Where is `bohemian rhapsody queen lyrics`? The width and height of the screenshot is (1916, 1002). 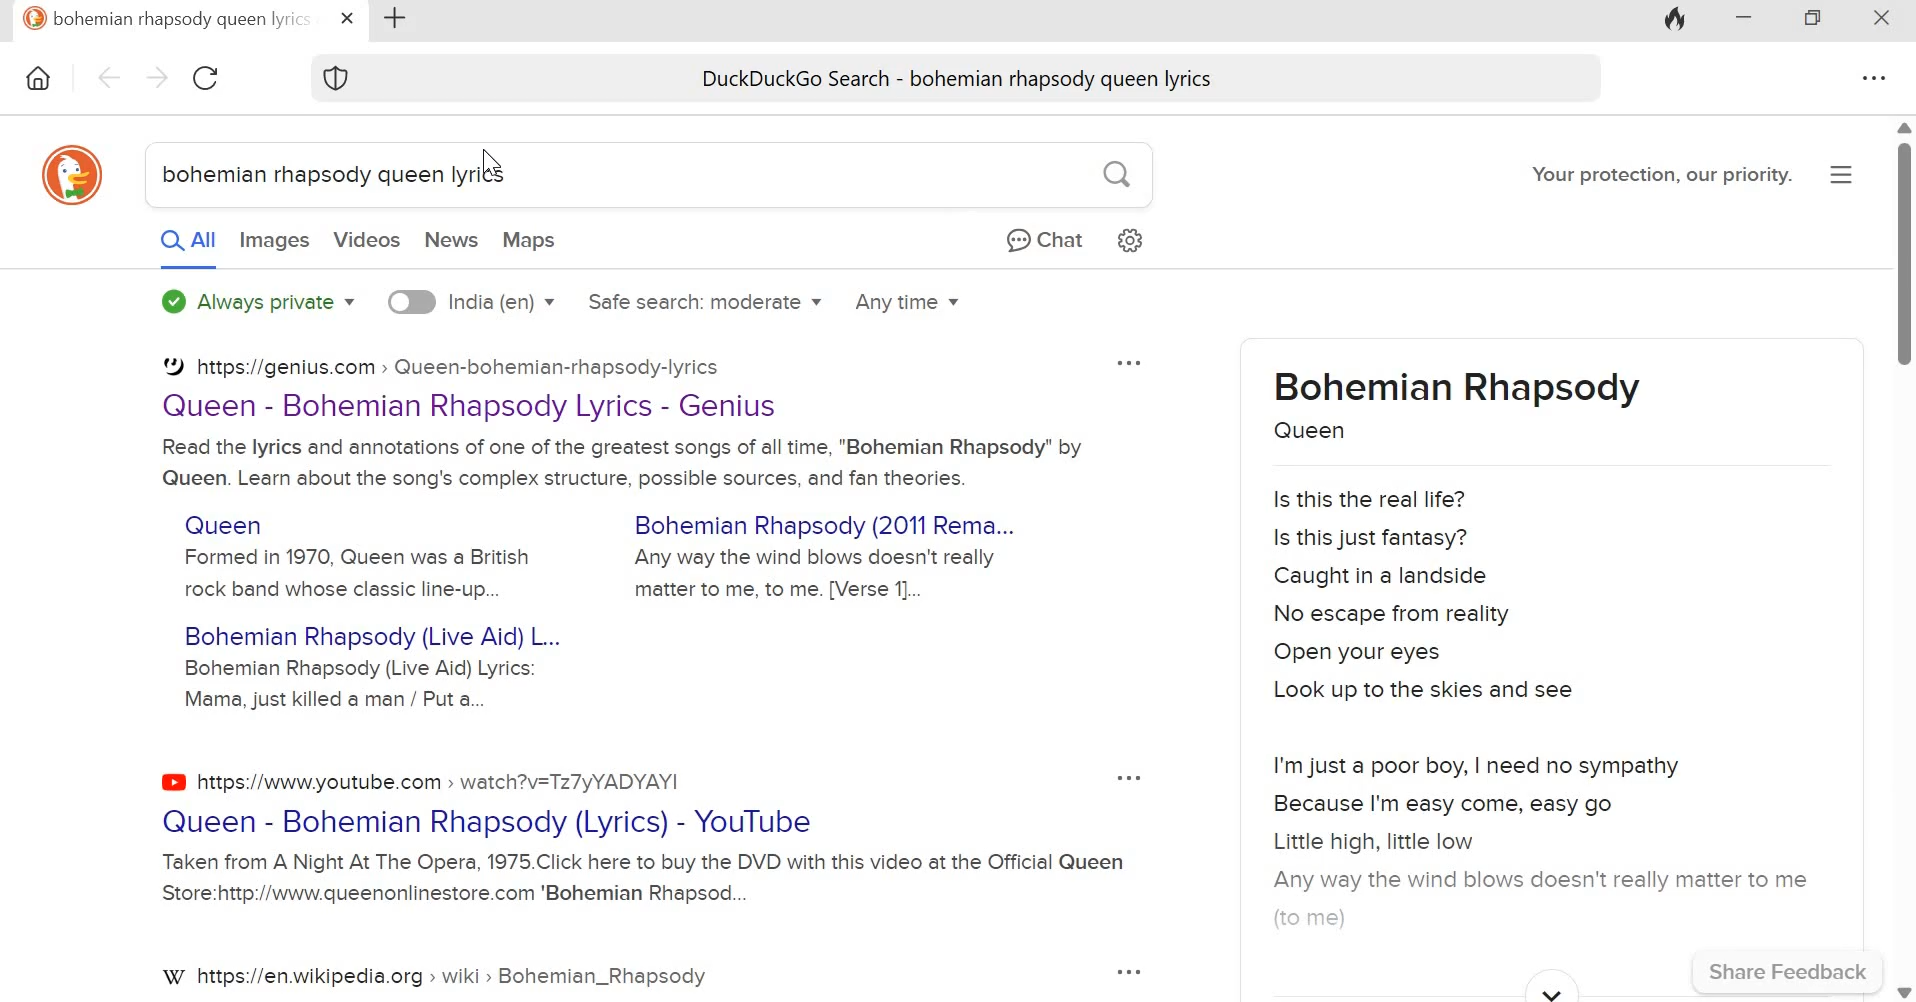 bohemian rhapsody queen lyrics is located at coordinates (341, 171).